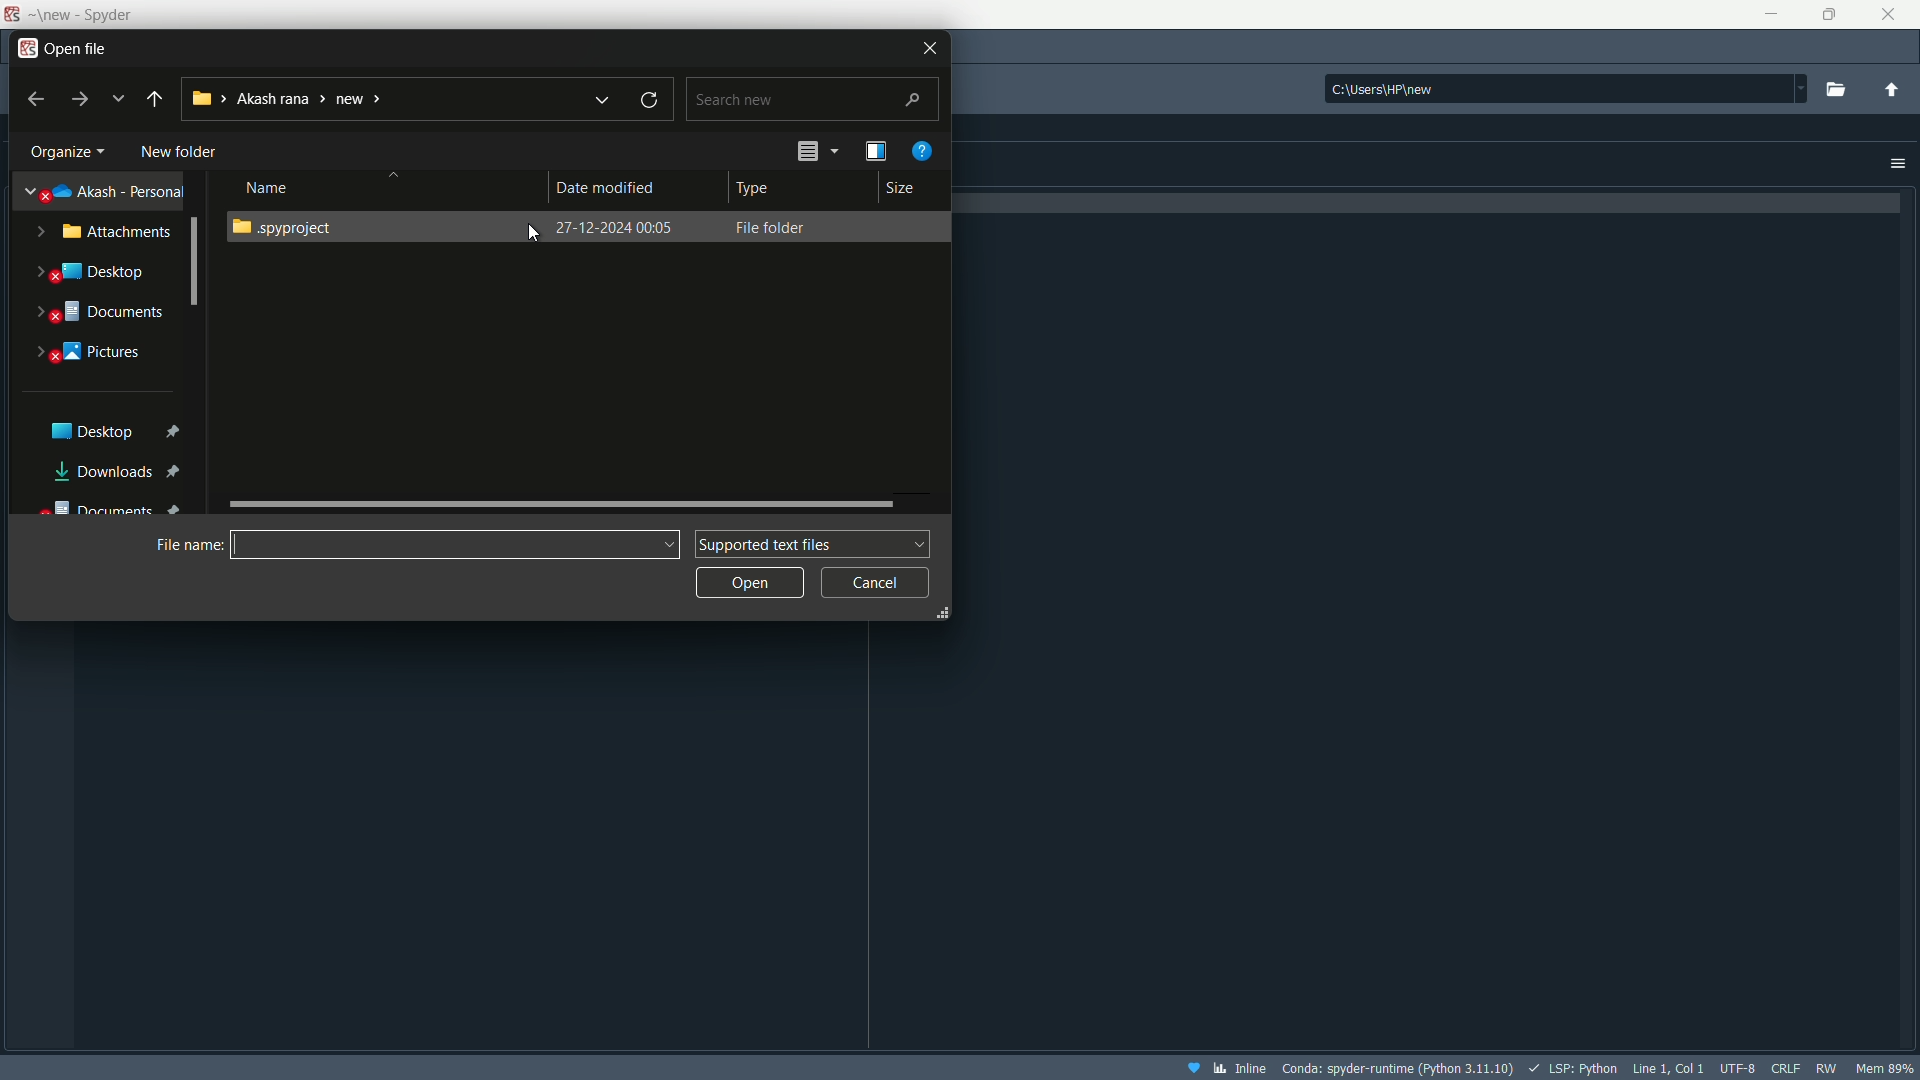 Image resolution: width=1920 pixels, height=1080 pixels. What do you see at coordinates (393, 174) in the screenshot?
I see `Sort button` at bounding box center [393, 174].